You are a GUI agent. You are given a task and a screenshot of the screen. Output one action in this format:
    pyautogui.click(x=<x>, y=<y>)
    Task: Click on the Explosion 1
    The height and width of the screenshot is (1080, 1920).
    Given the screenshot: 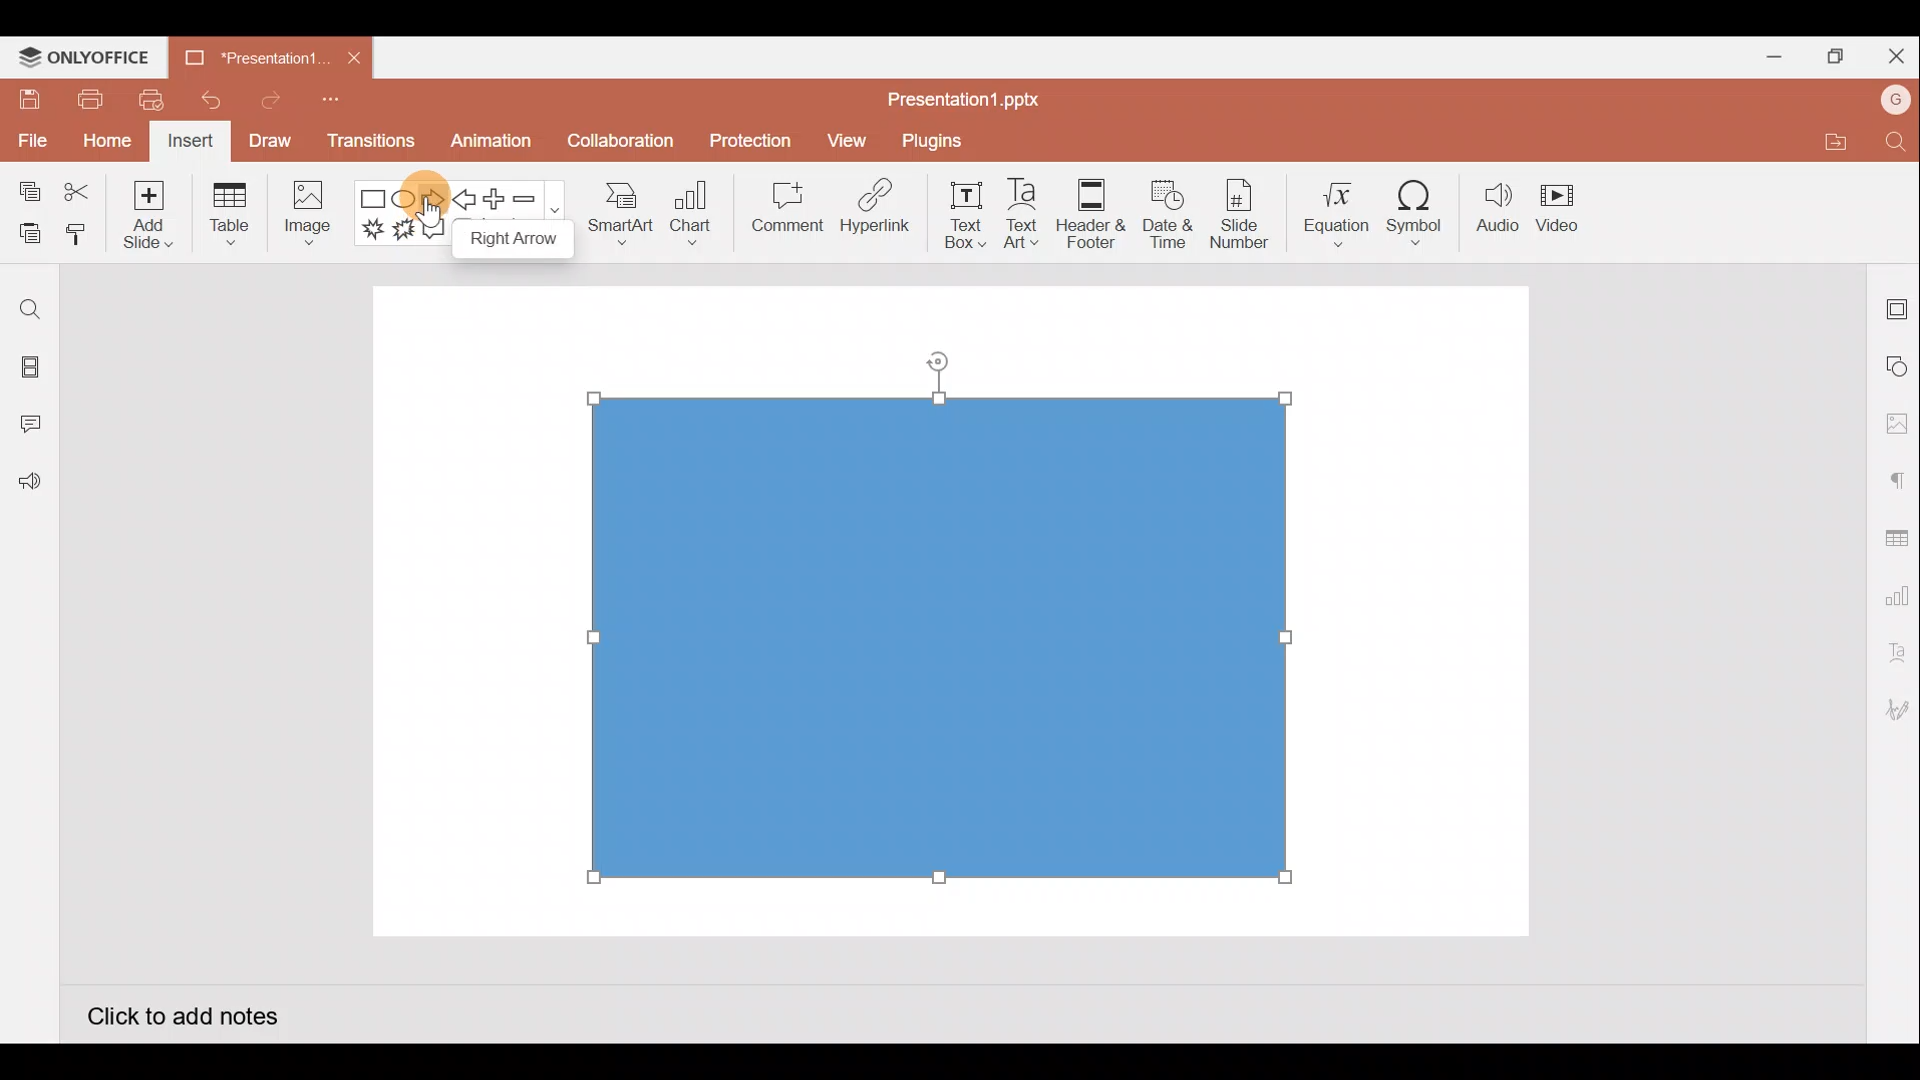 What is the action you would take?
    pyautogui.click(x=373, y=228)
    